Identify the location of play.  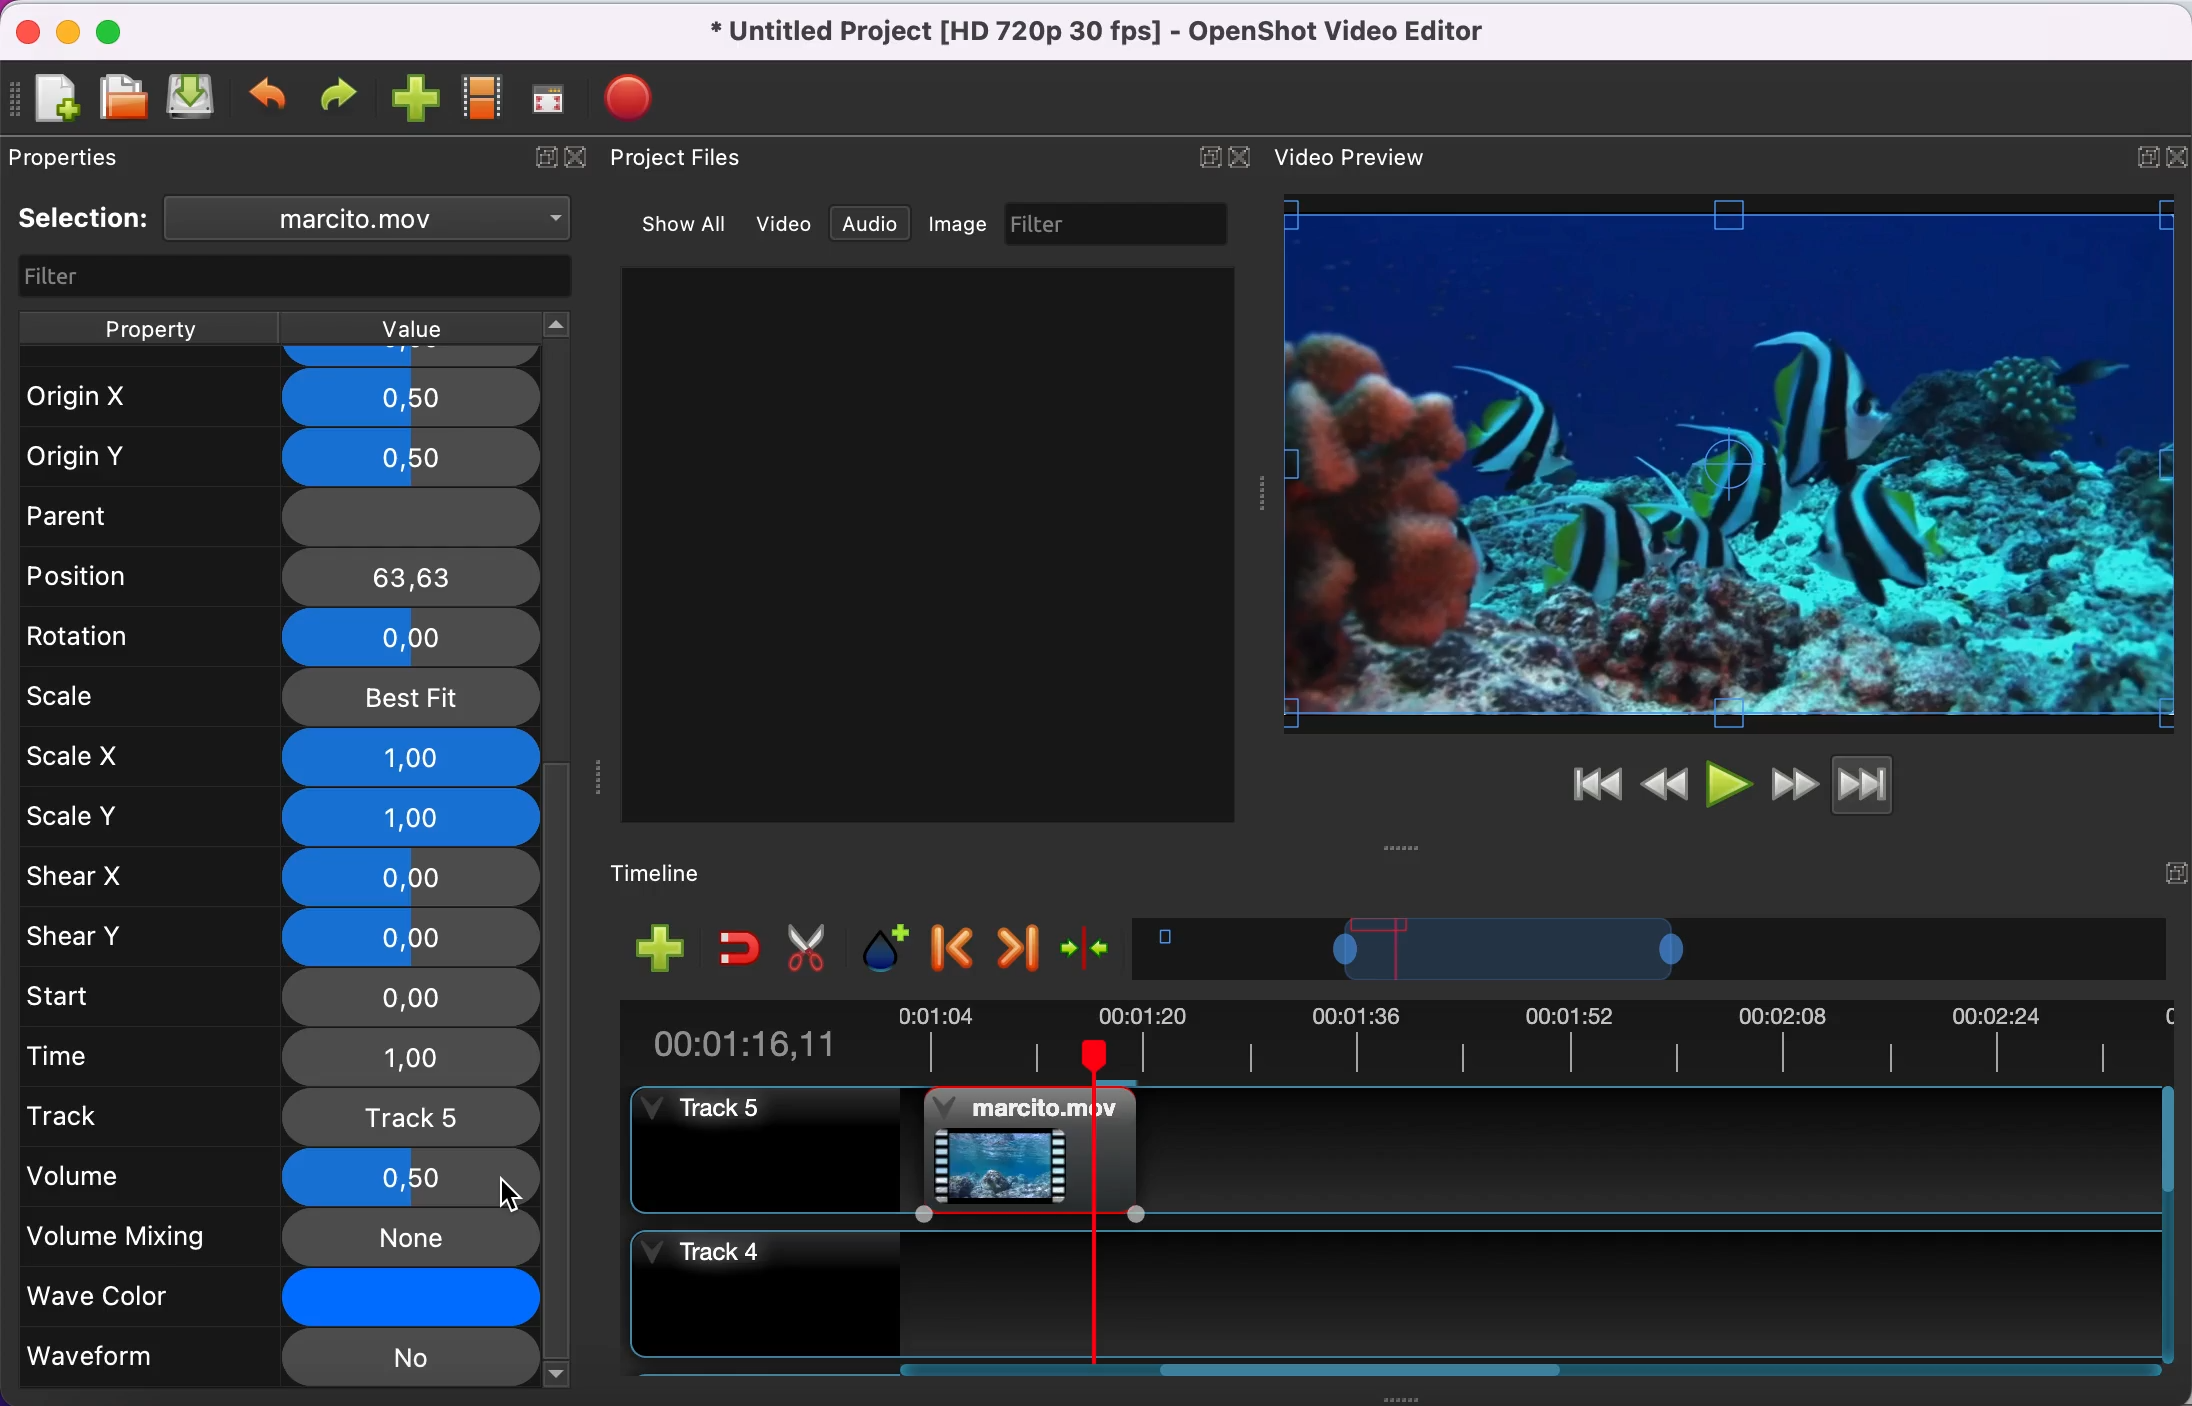
(1728, 782).